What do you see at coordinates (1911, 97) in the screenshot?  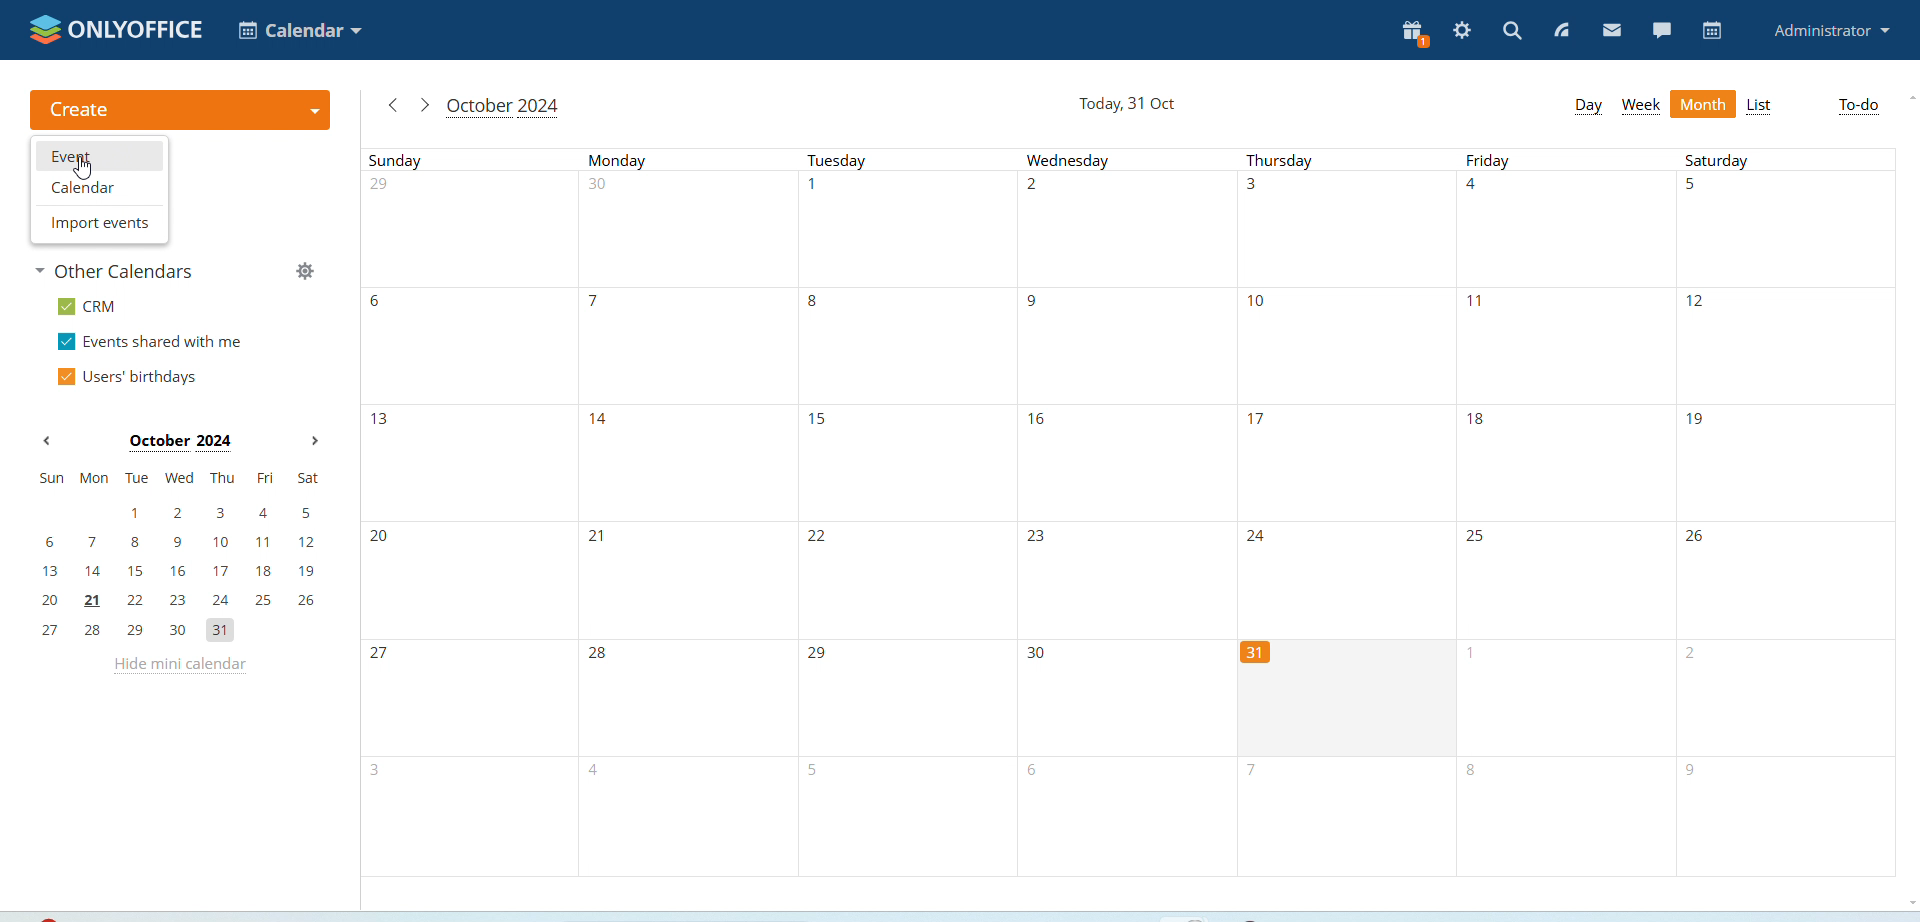 I see `scroll up` at bounding box center [1911, 97].